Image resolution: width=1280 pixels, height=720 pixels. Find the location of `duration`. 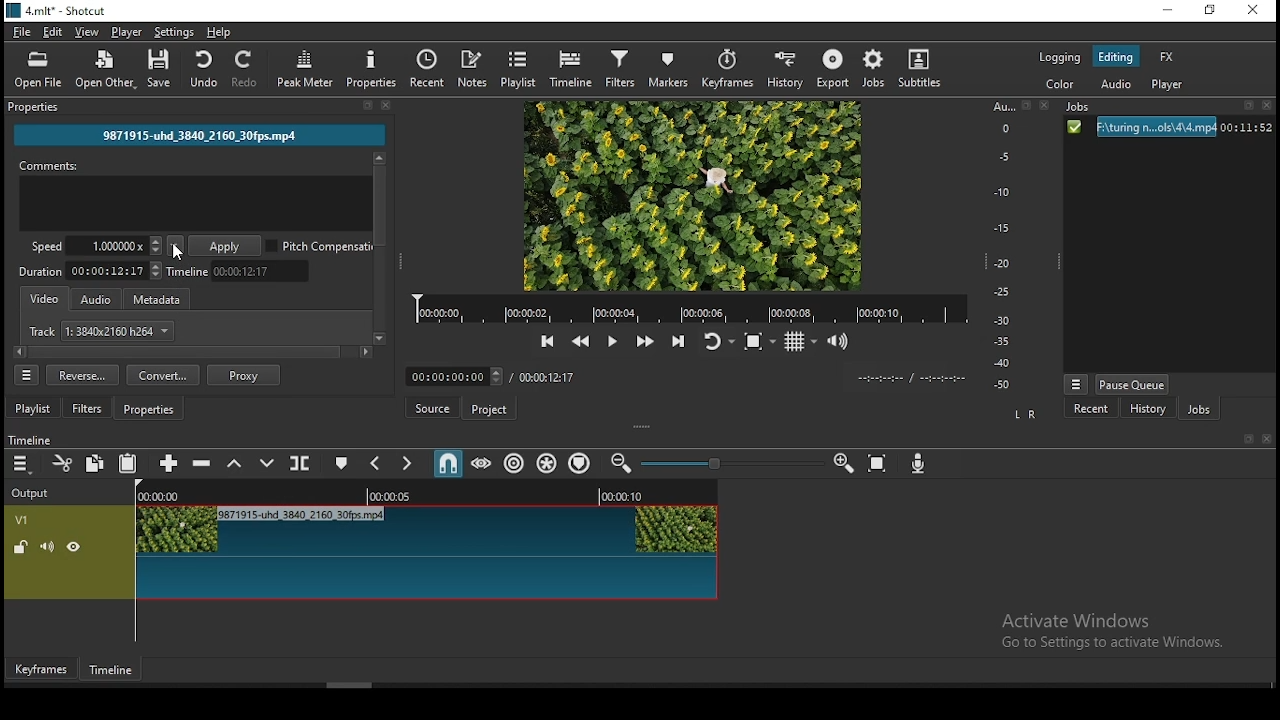

duration is located at coordinates (90, 273).